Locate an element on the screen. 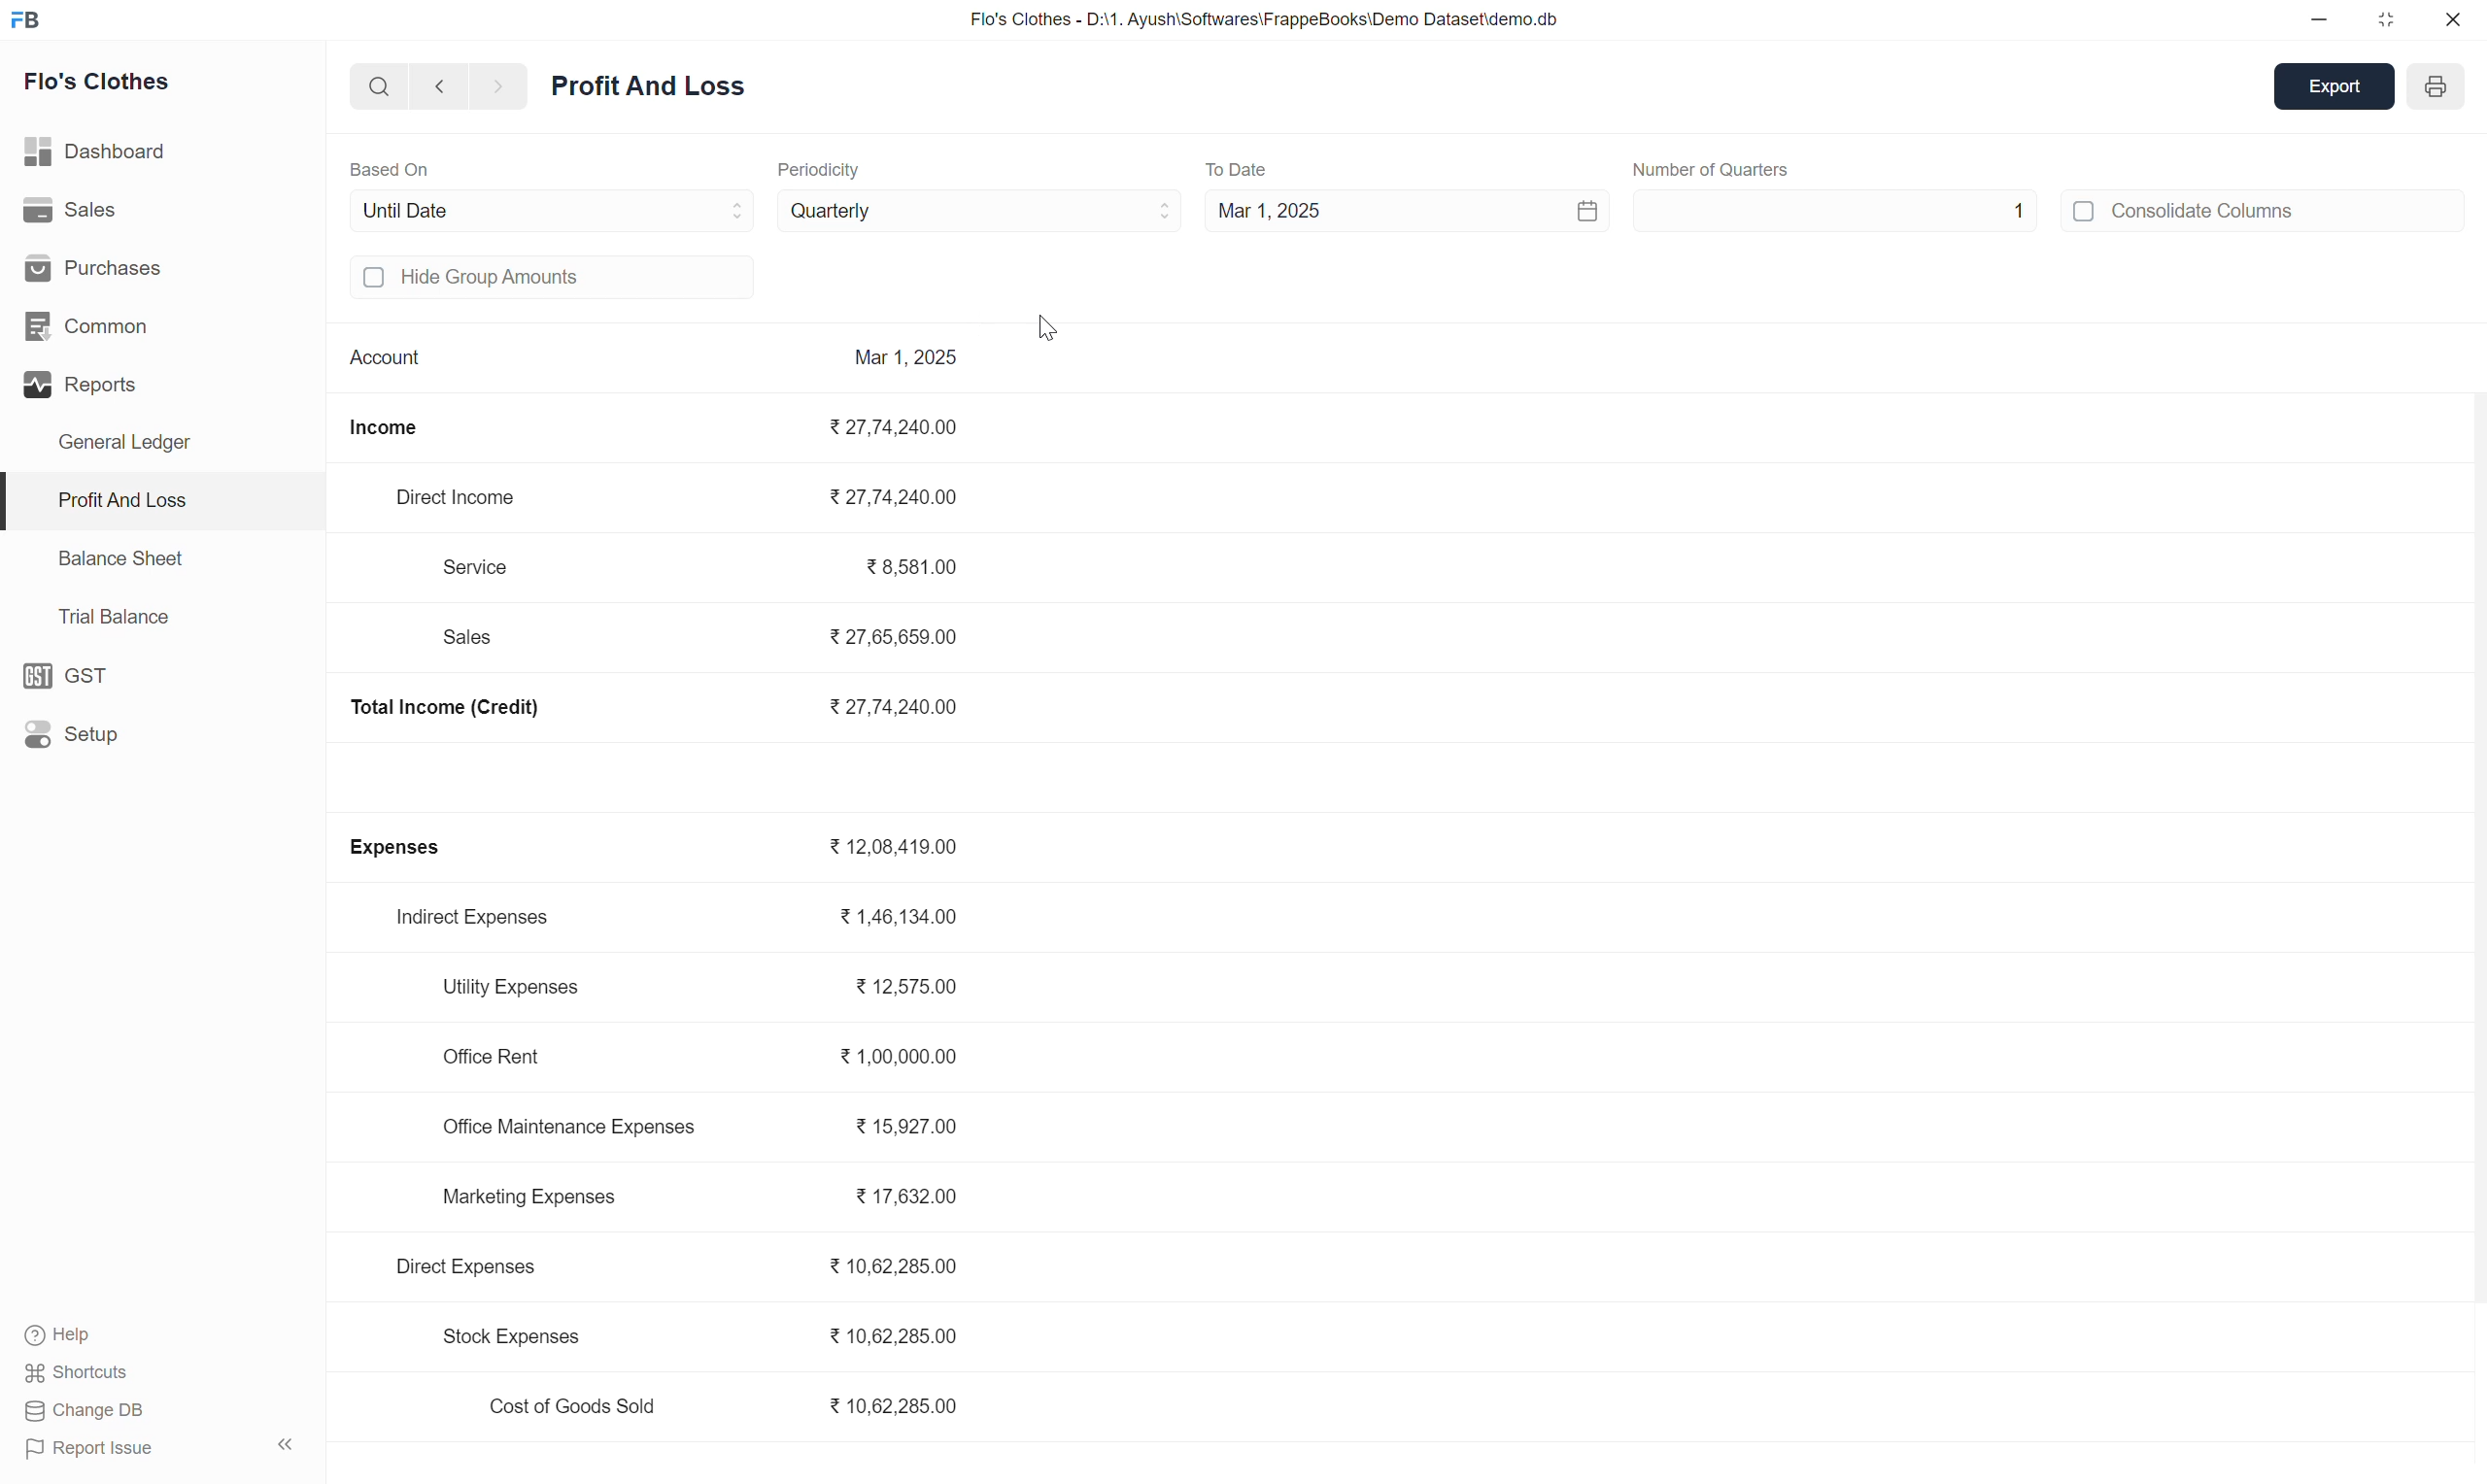  ₹27,65,659.00 is located at coordinates (888, 642).